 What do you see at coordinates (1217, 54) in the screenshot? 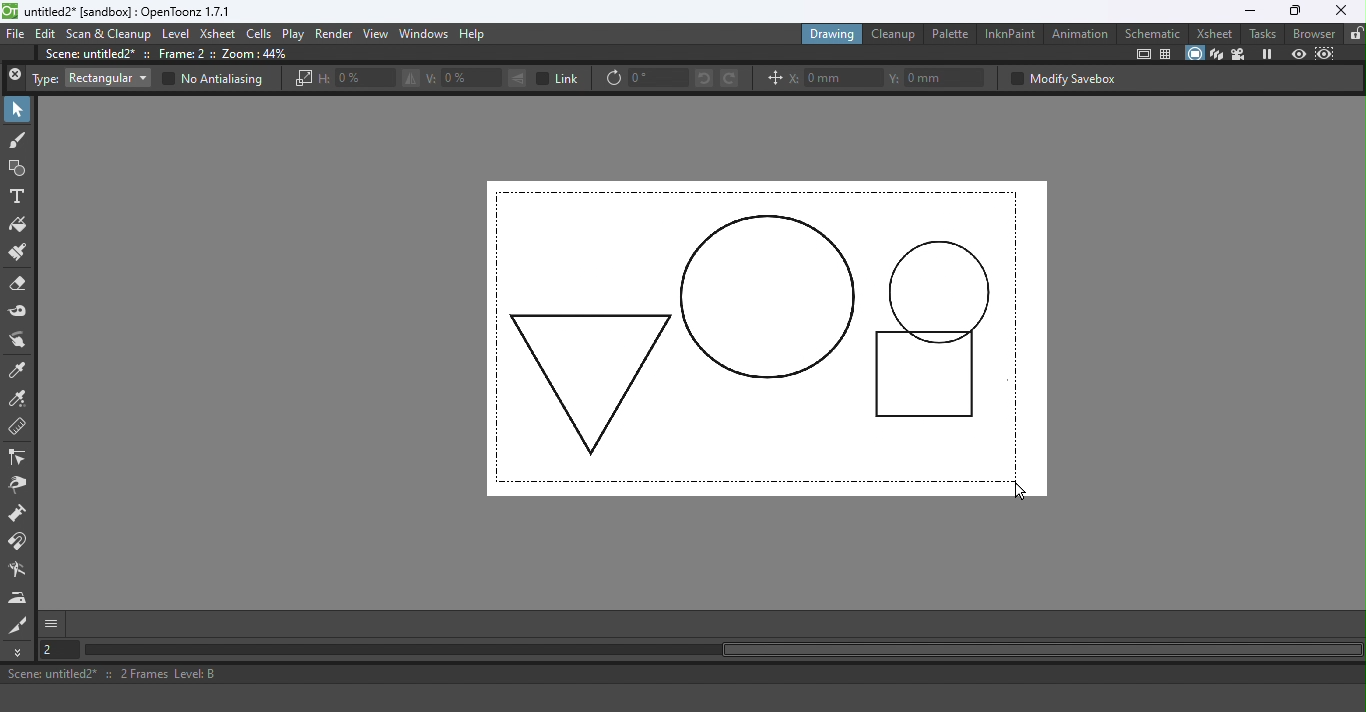
I see `3D view` at bounding box center [1217, 54].